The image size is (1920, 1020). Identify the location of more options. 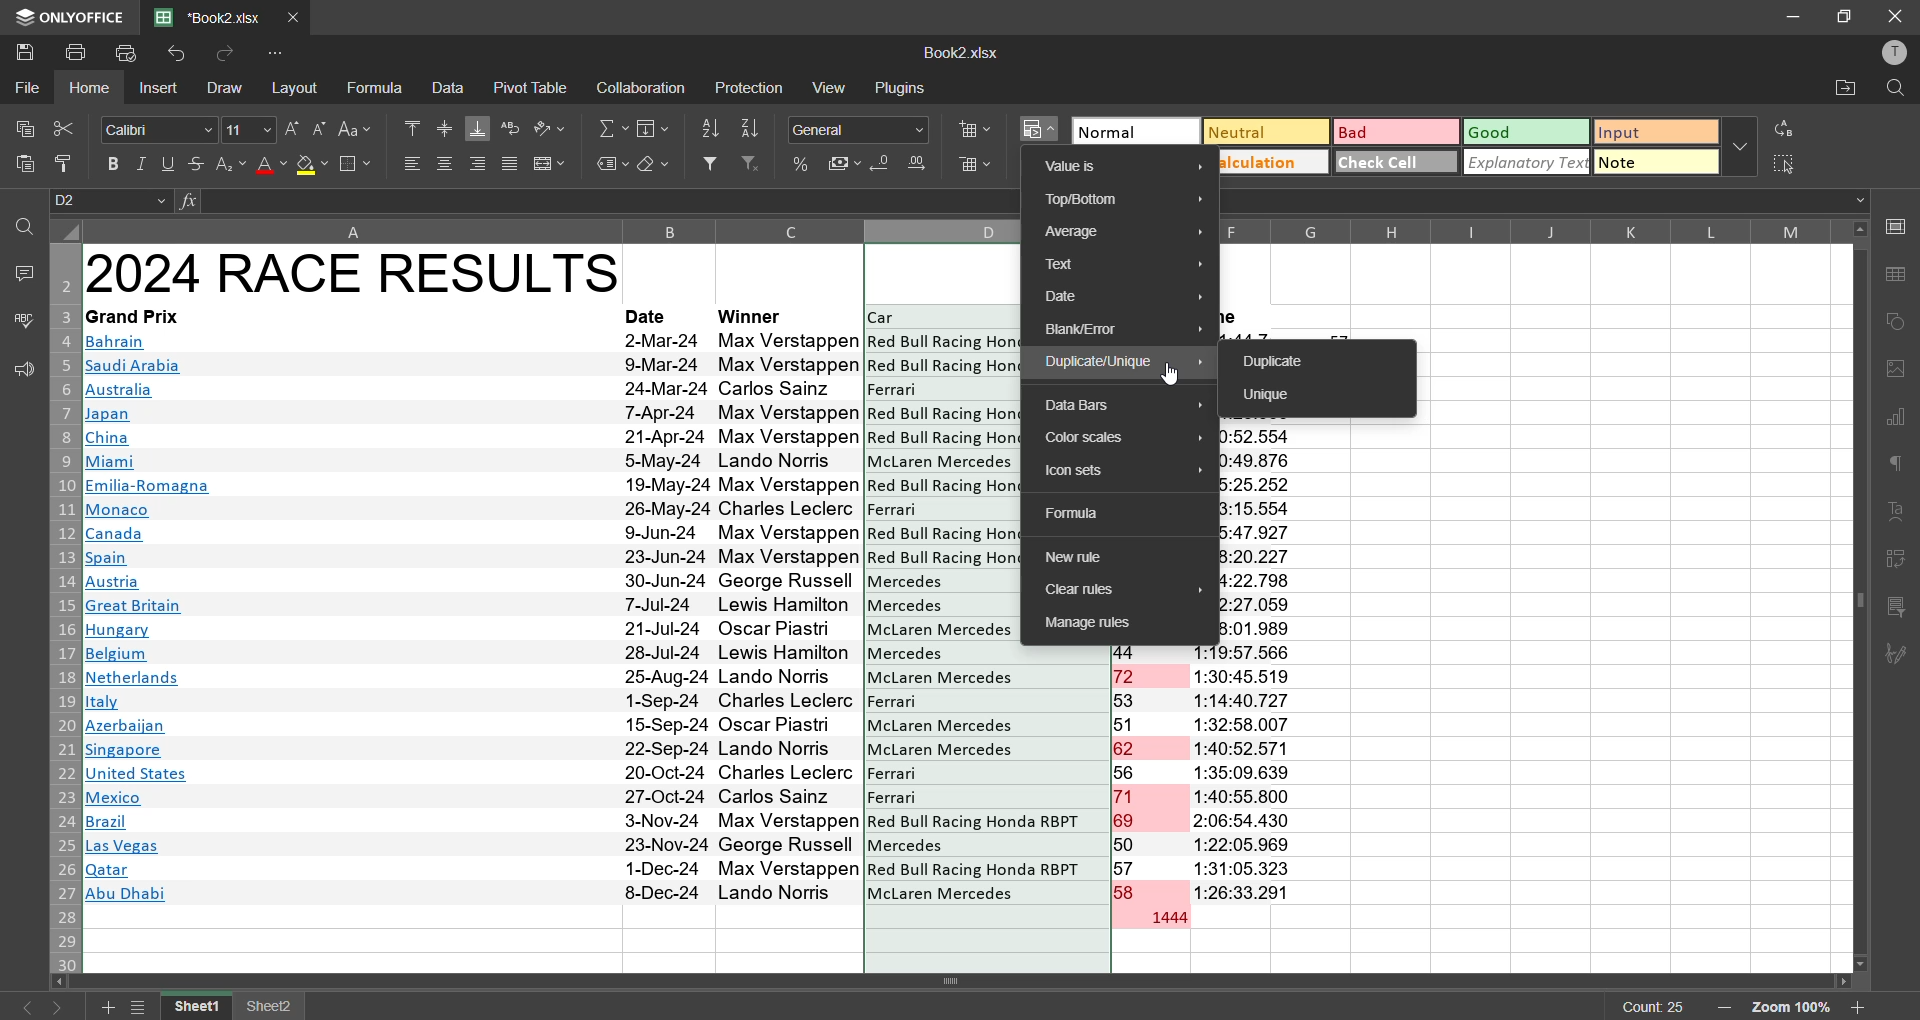
(1739, 145).